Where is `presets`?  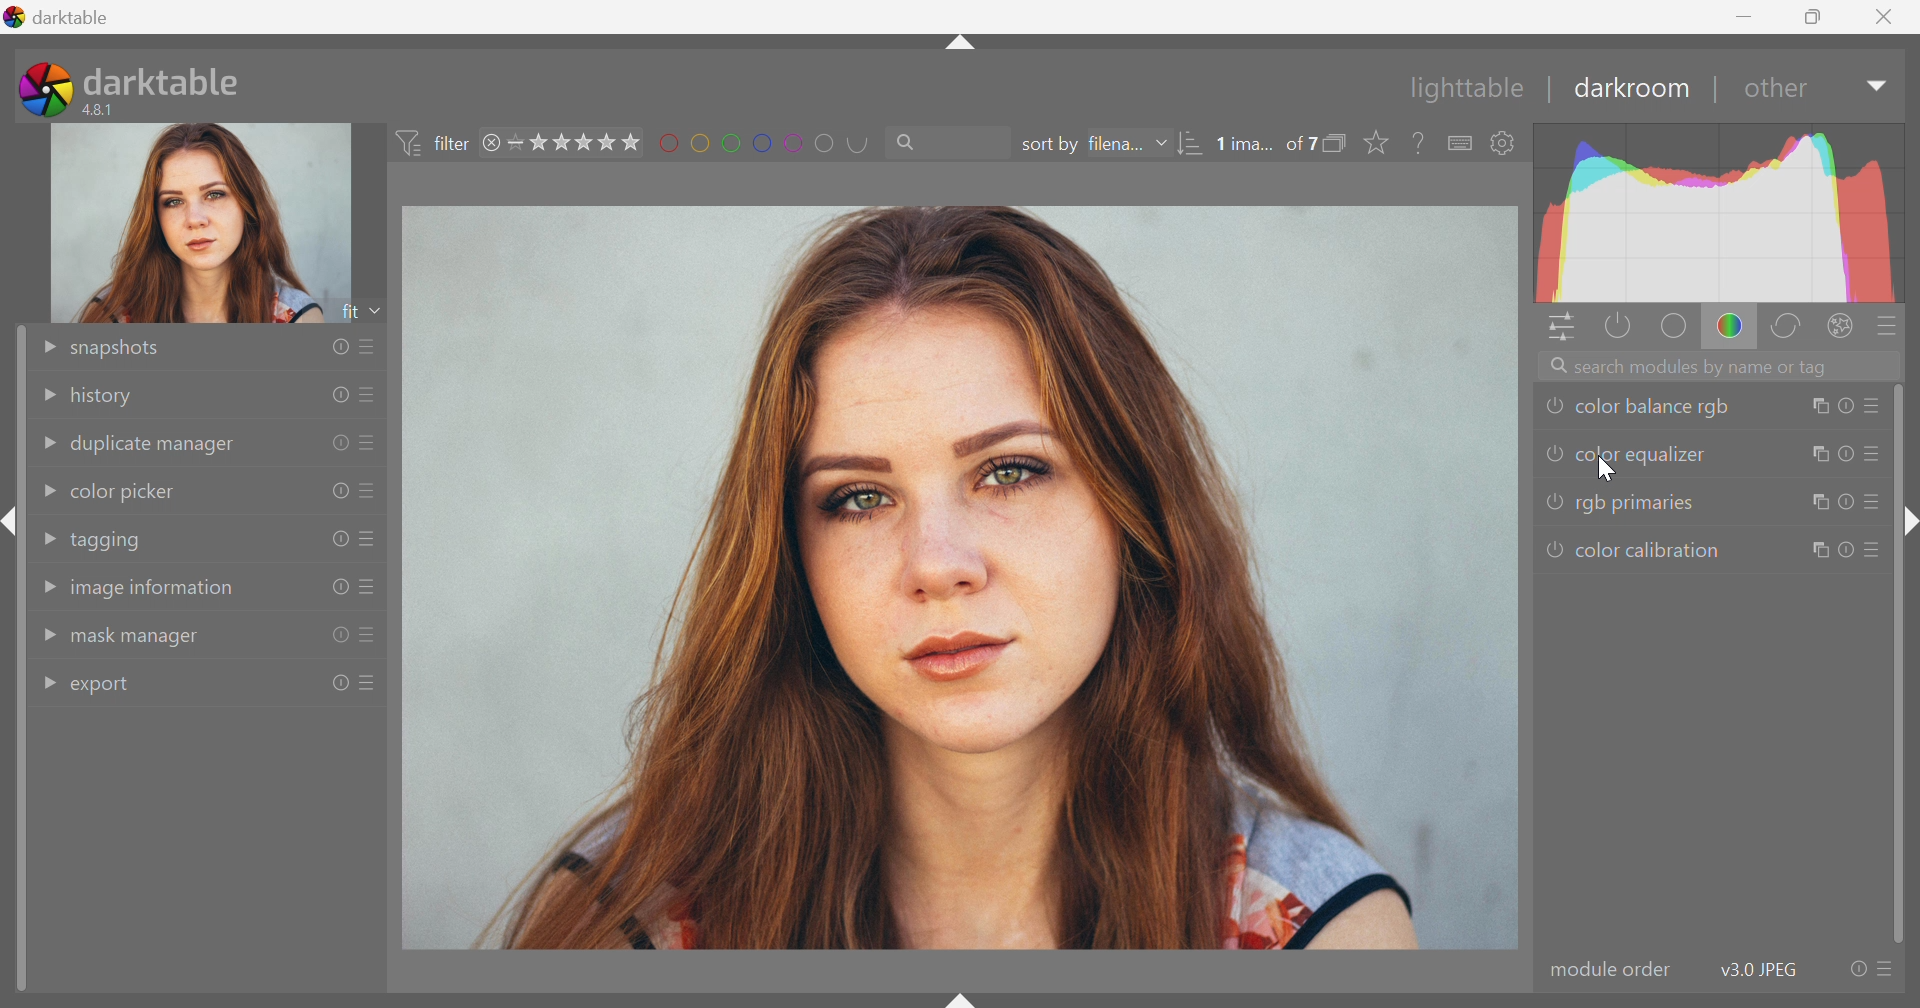 presets is located at coordinates (369, 588).